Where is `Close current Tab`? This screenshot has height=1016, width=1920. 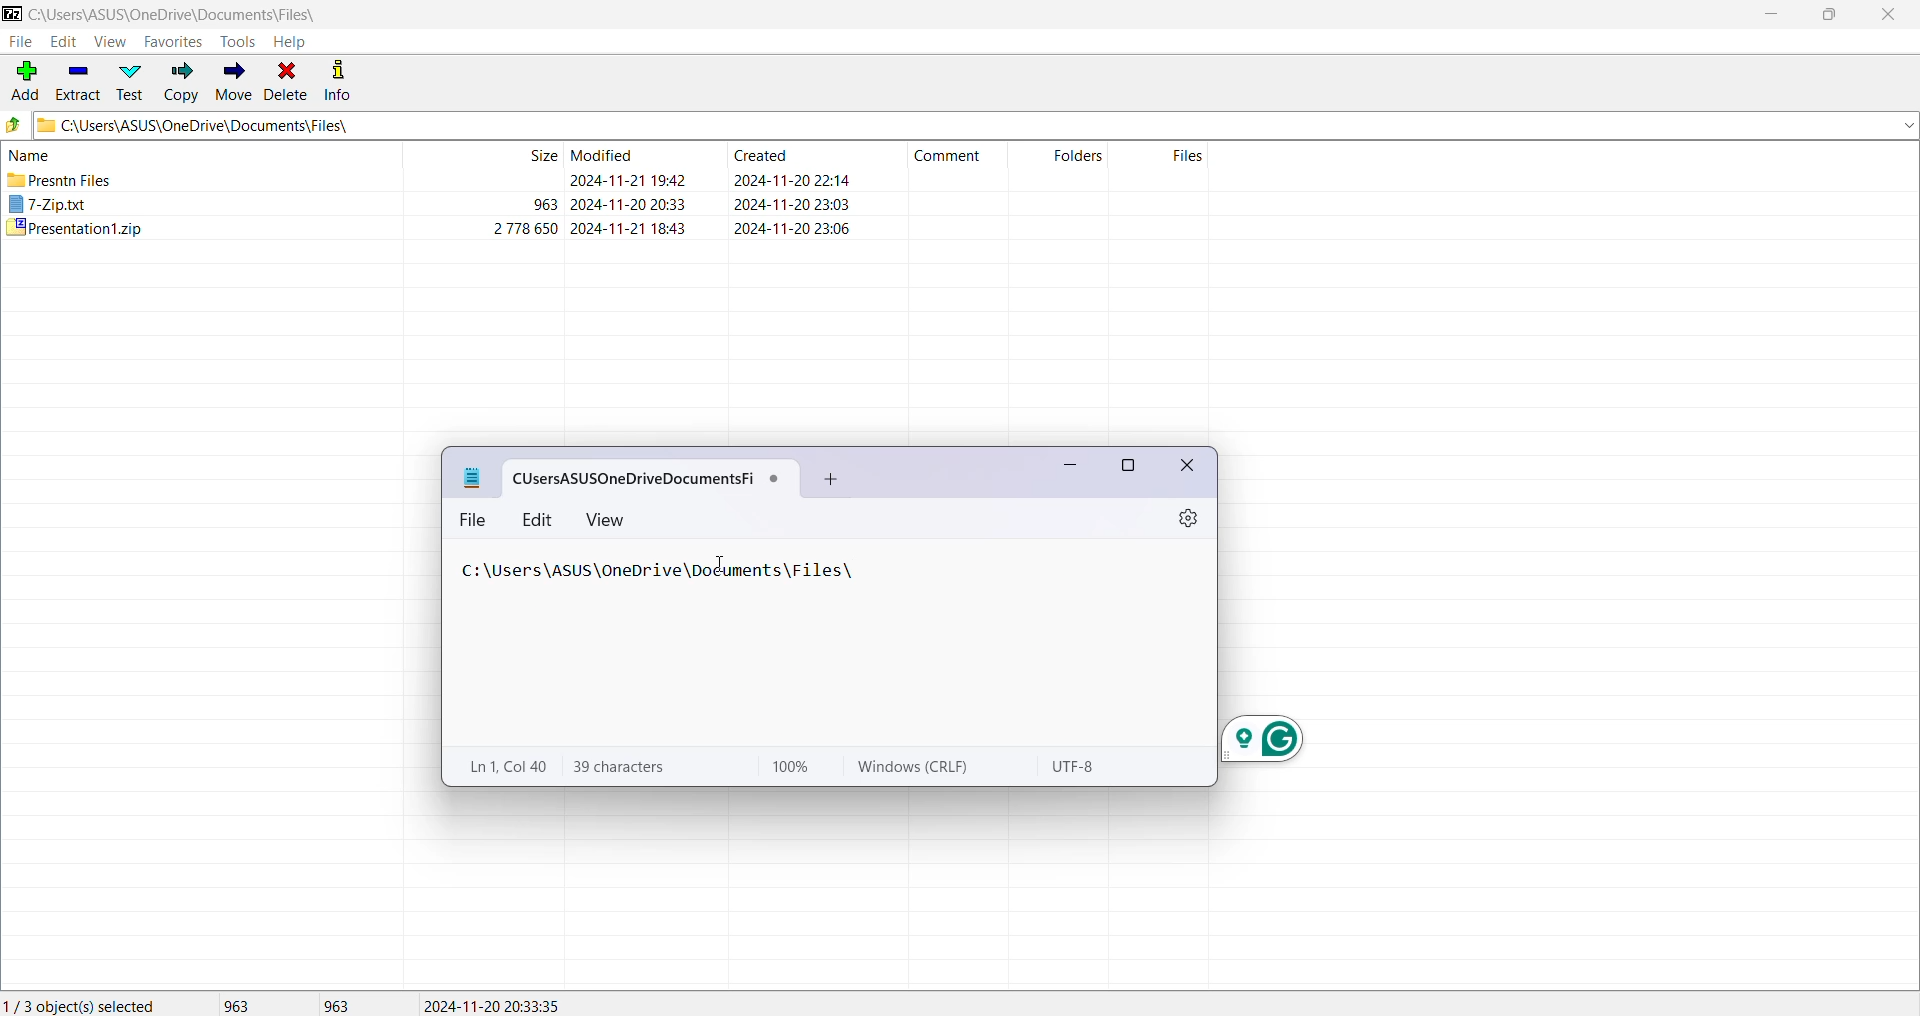 Close current Tab is located at coordinates (776, 479).